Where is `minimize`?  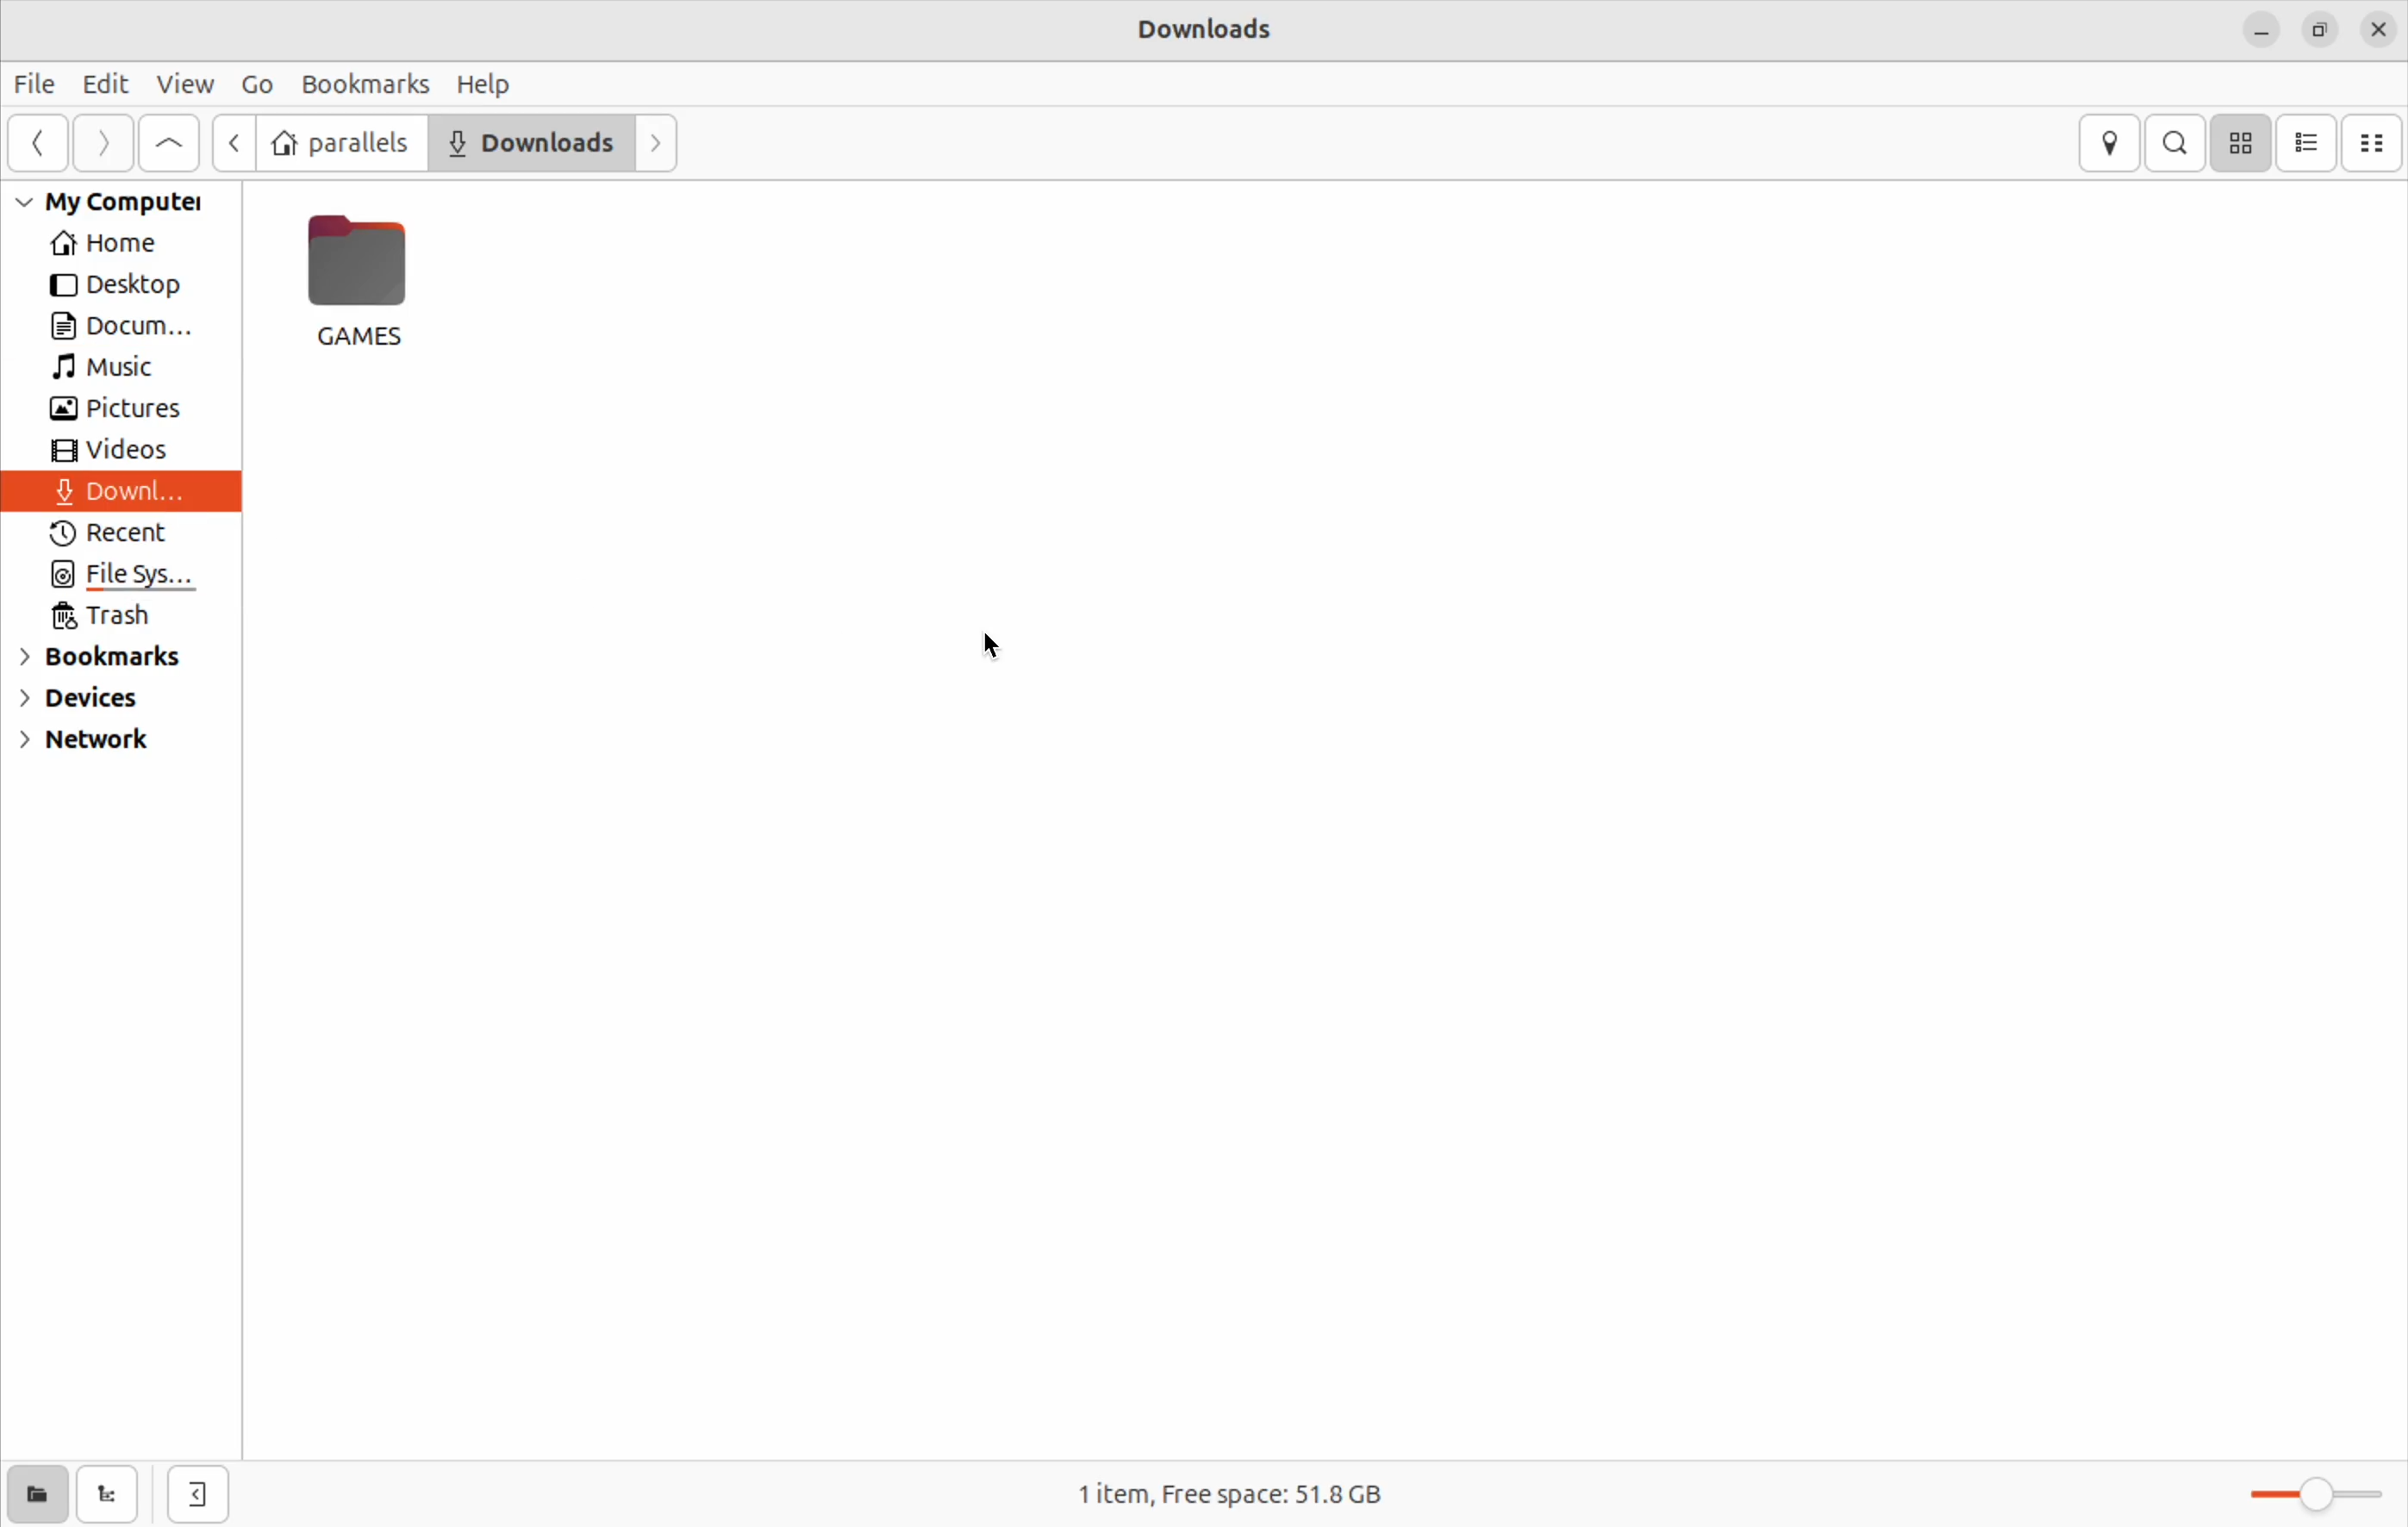
minimize is located at coordinates (2258, 34).